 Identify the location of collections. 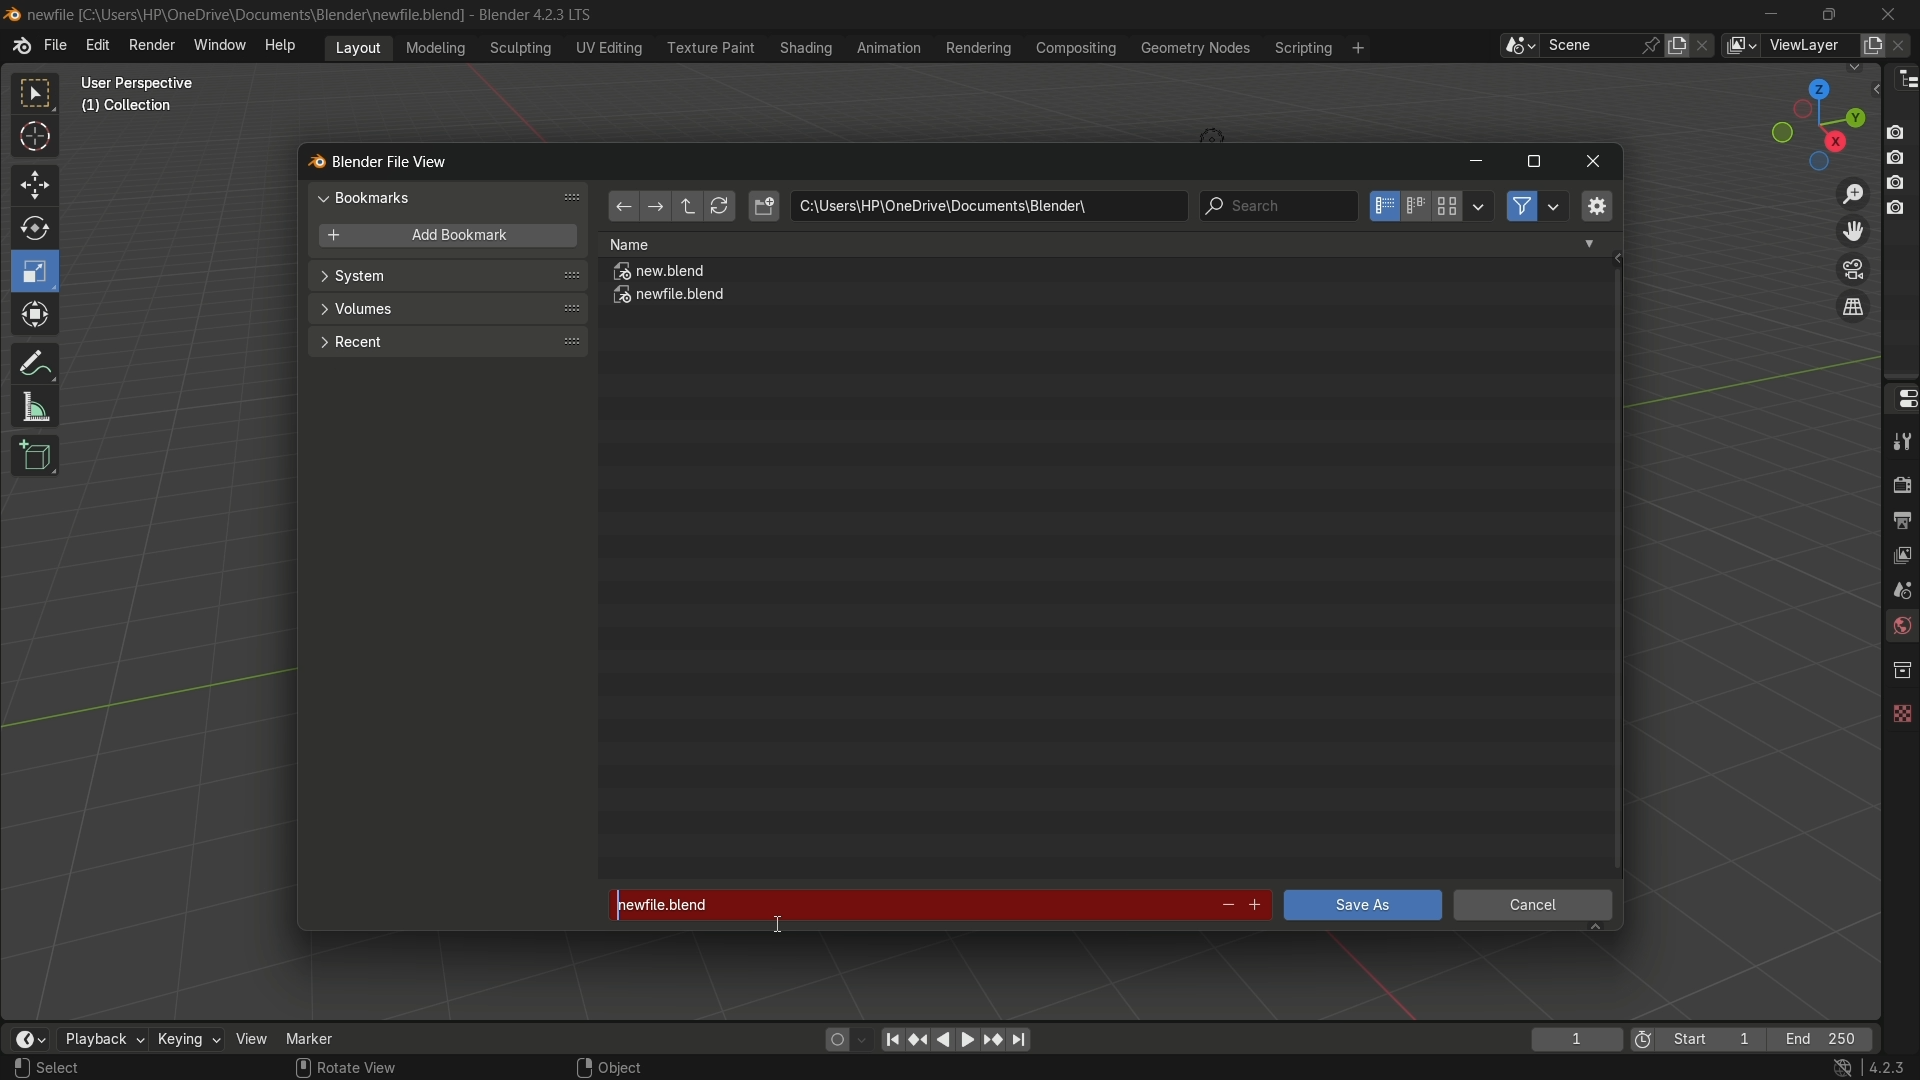
(1901, 670).